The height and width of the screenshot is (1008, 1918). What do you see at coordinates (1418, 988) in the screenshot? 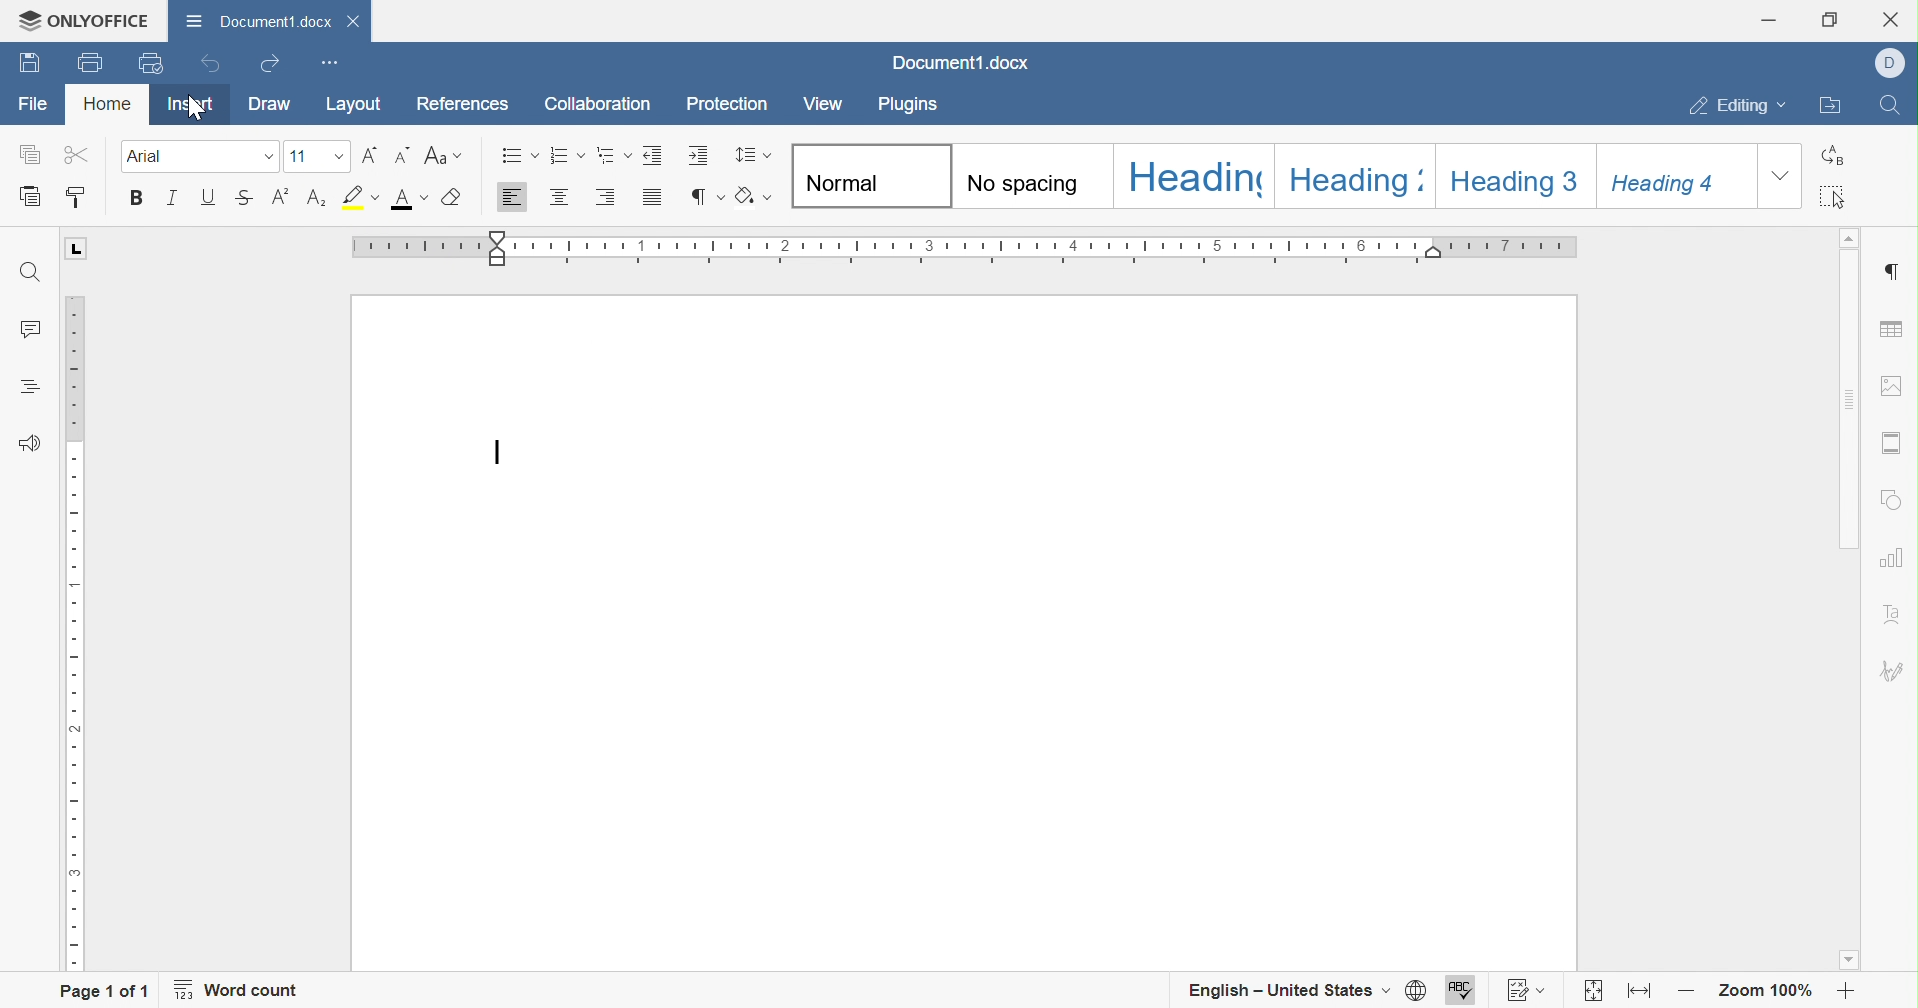
I see `Set document language` at bounding box center [1418, 988].